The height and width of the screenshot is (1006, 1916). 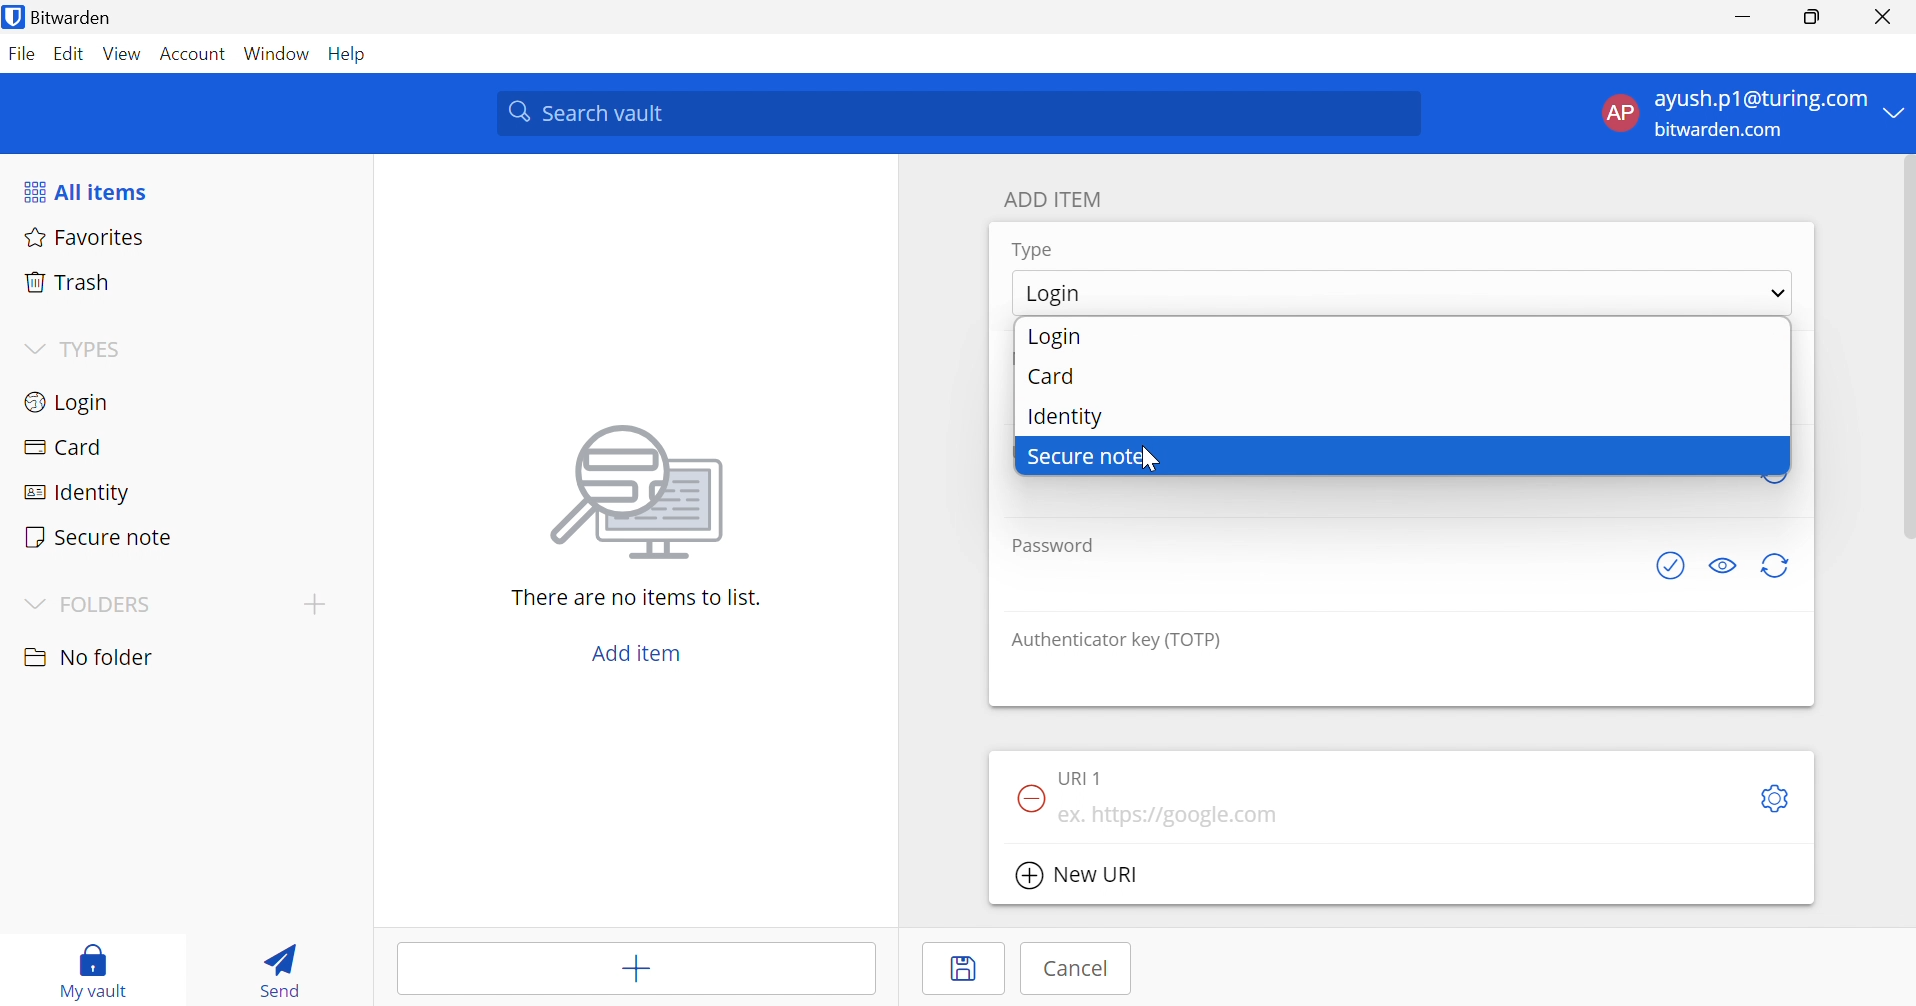 What do you see at coordinates (1083, 877) in the screenshot?
I see `New url` at bounding box center [1083, 877].